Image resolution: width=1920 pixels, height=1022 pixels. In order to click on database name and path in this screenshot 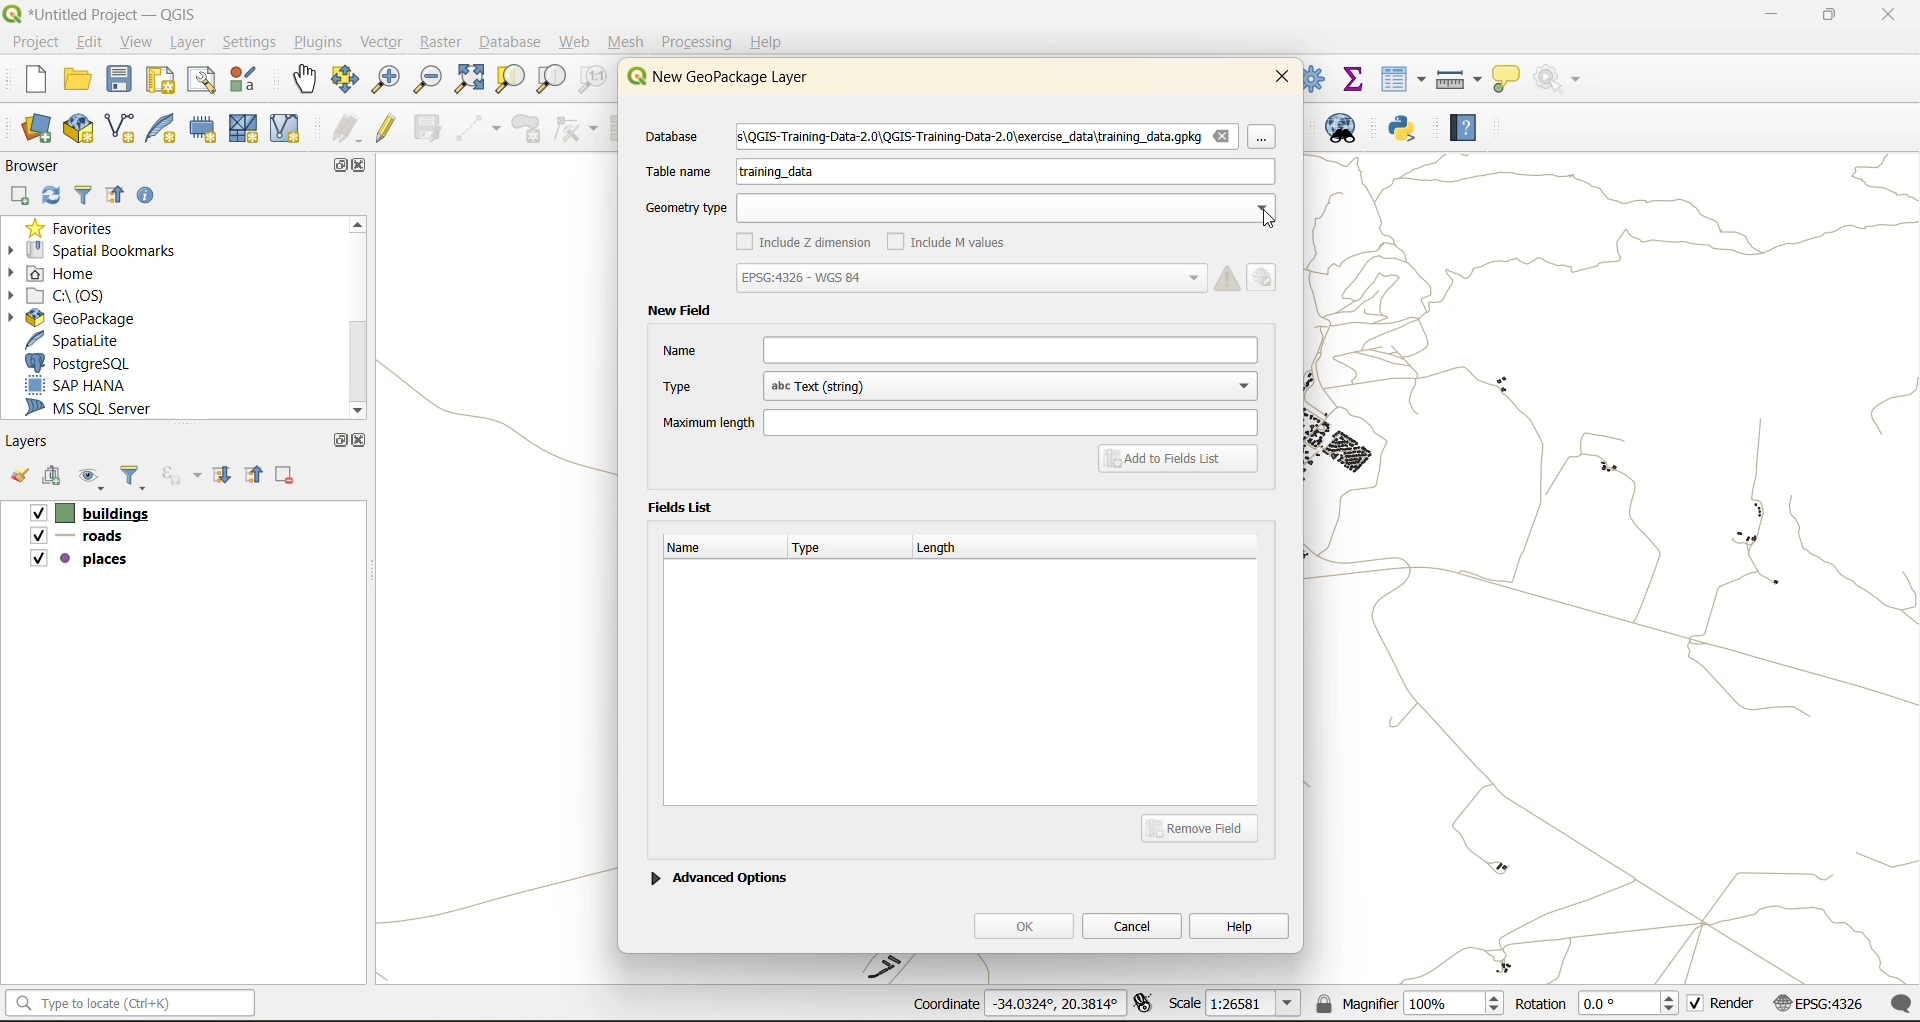, I will do `click(988, 138)`.